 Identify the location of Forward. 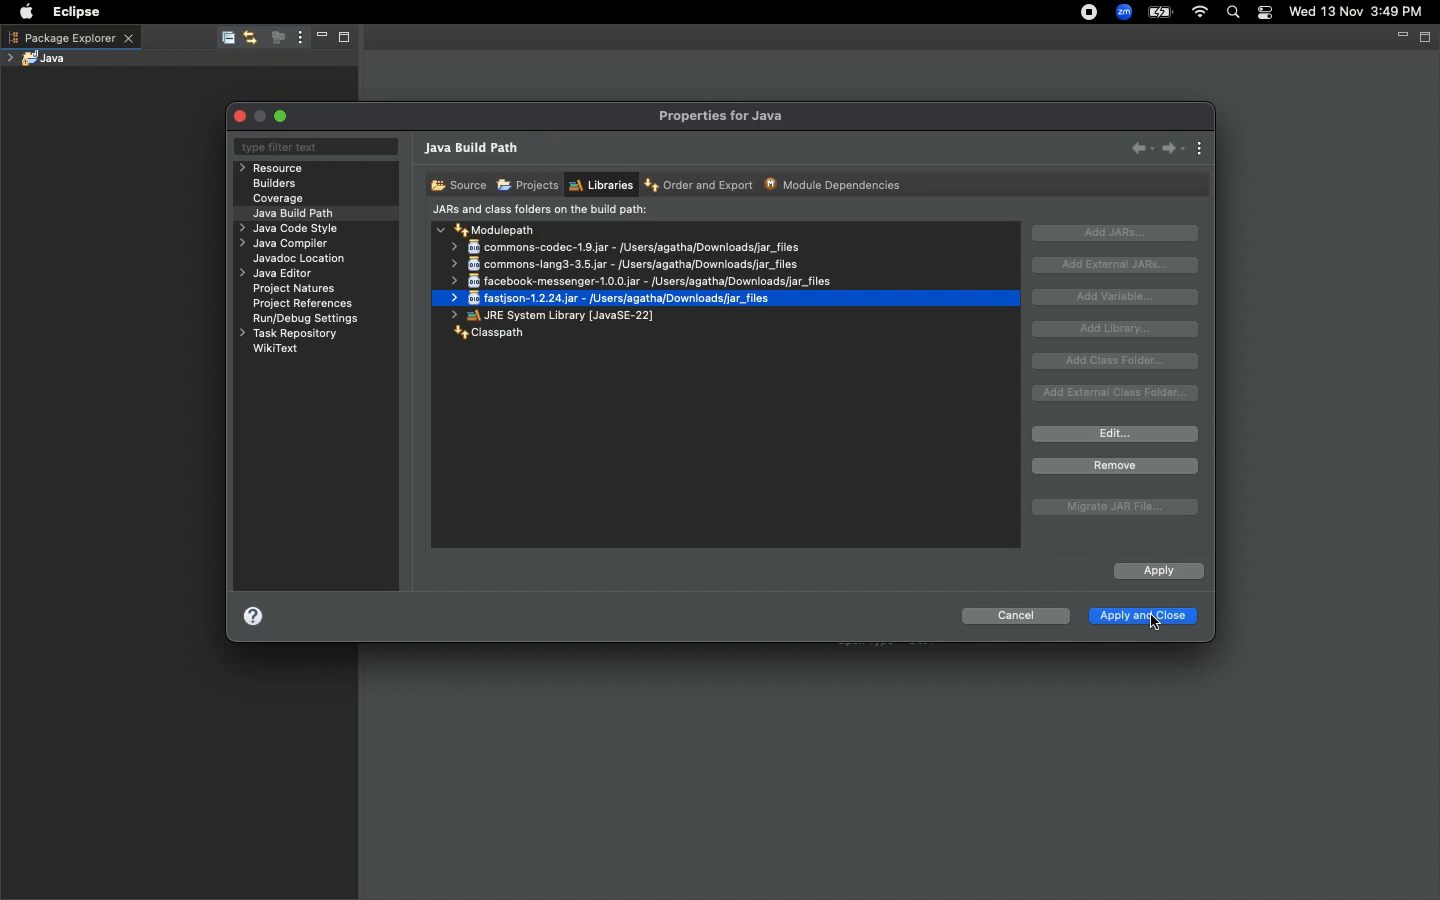
(1173, 148).